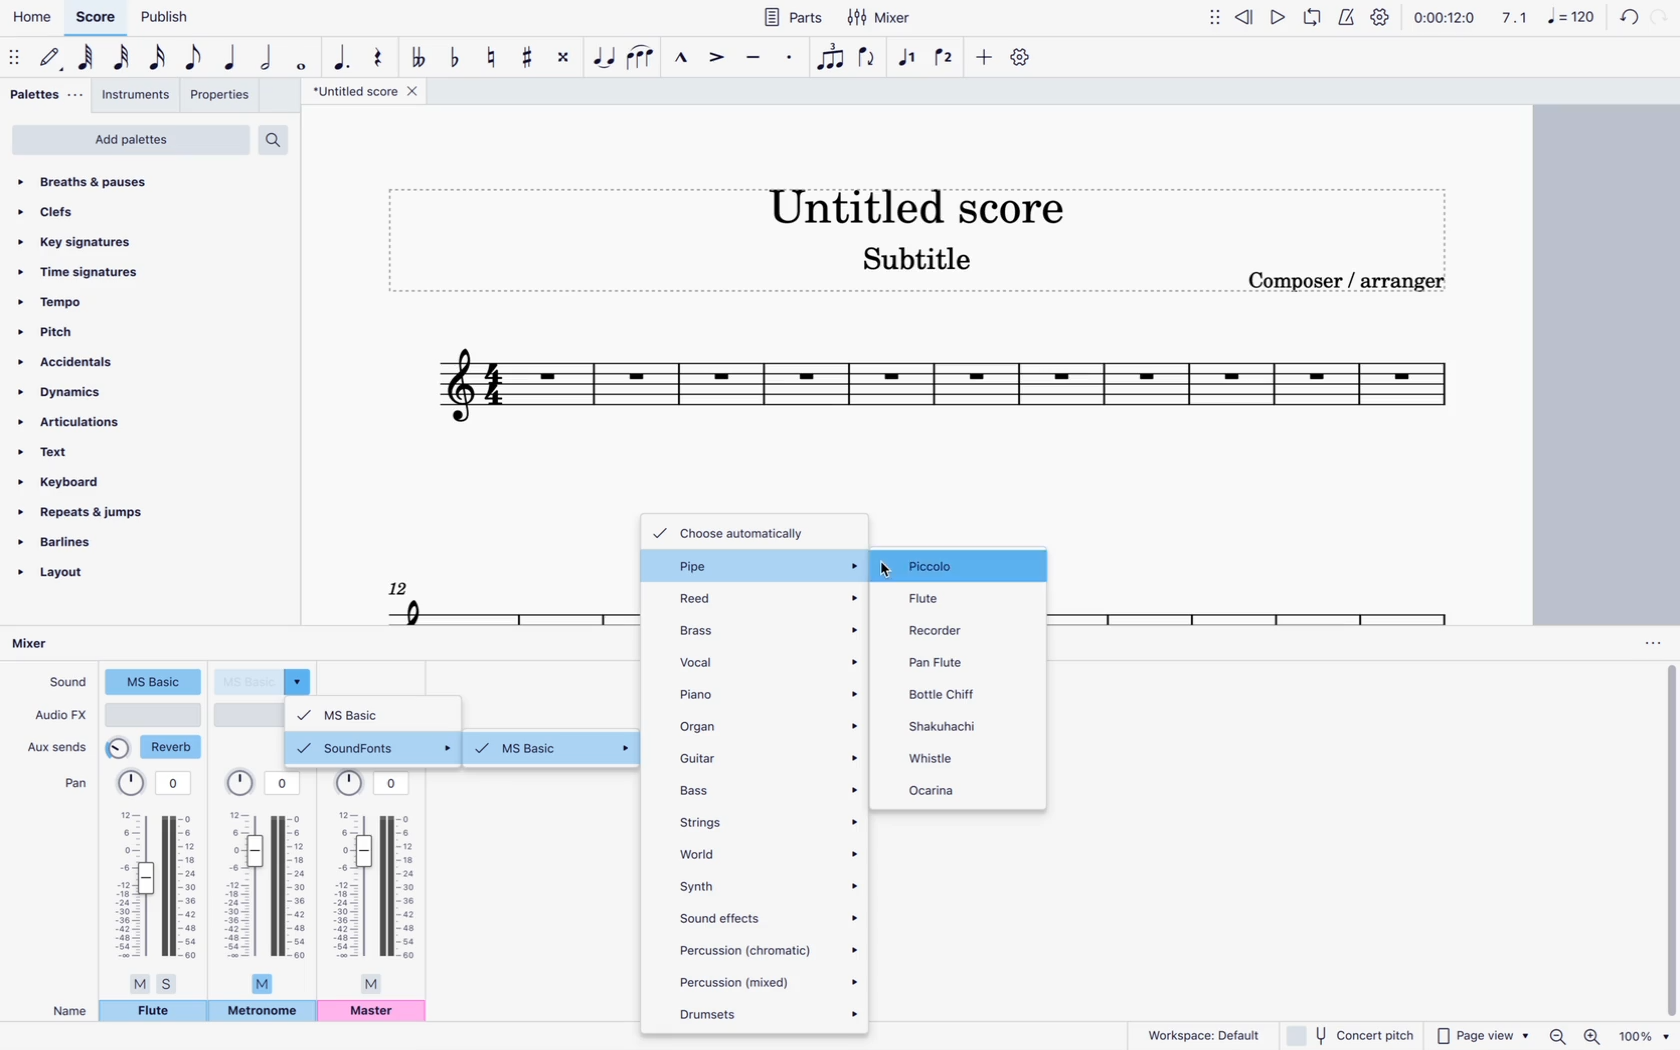 This screenshot has height=1050, width=1680. I want to click on toggle natural, so click(493, 56).